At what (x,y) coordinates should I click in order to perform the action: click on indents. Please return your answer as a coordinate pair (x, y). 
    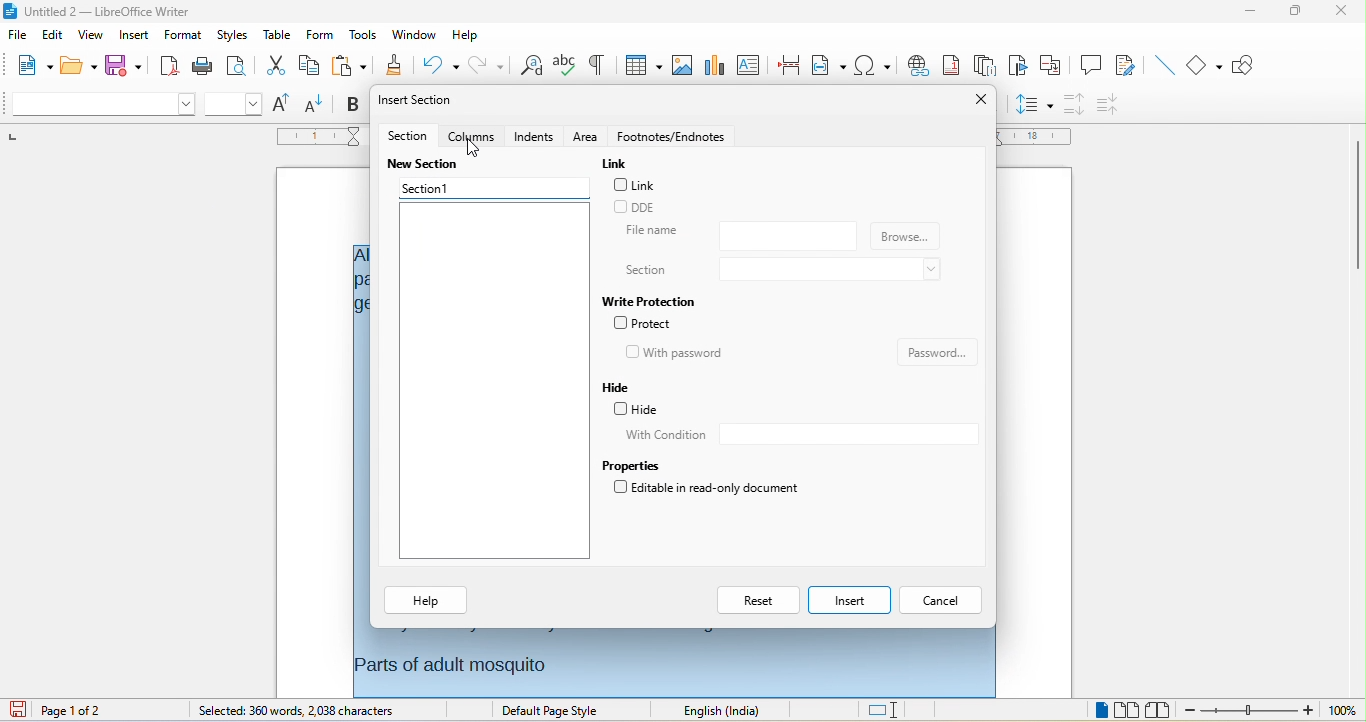
    Looking at the image, I should click on (534, 136).